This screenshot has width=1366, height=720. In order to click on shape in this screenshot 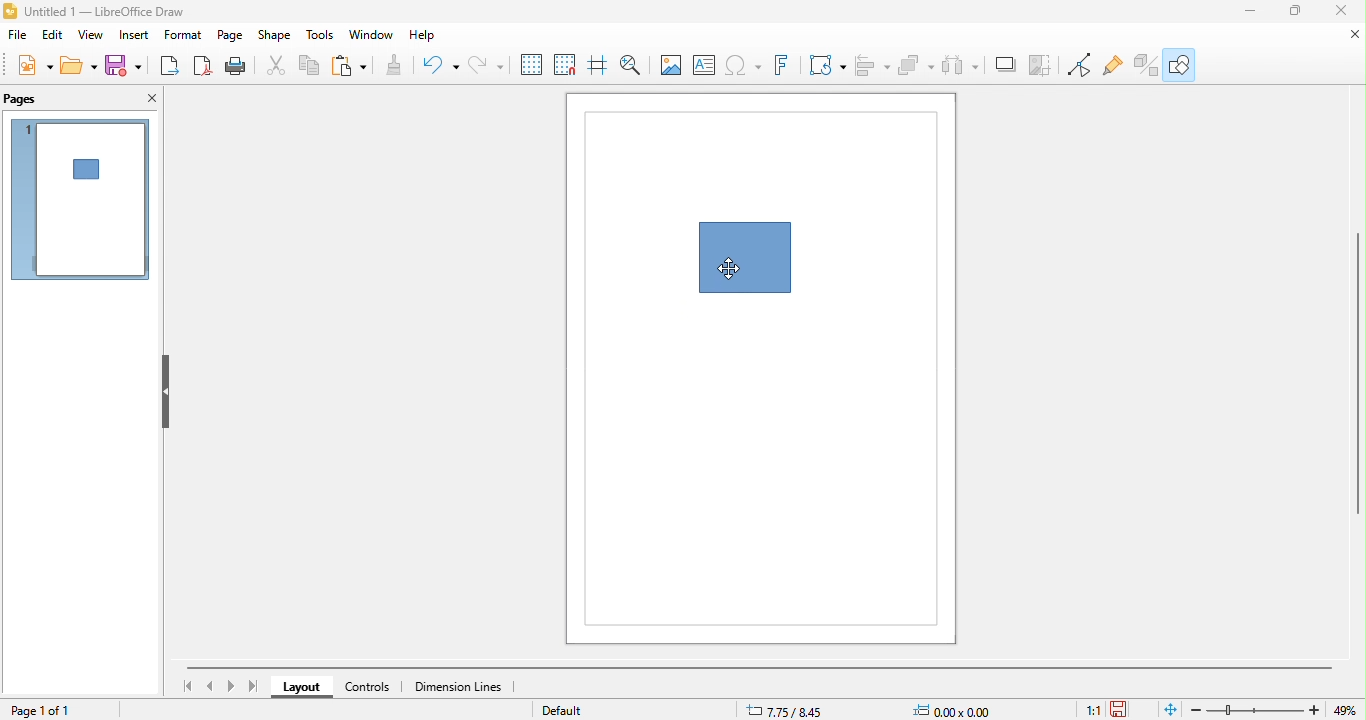, I will do `click(744, 258)`.